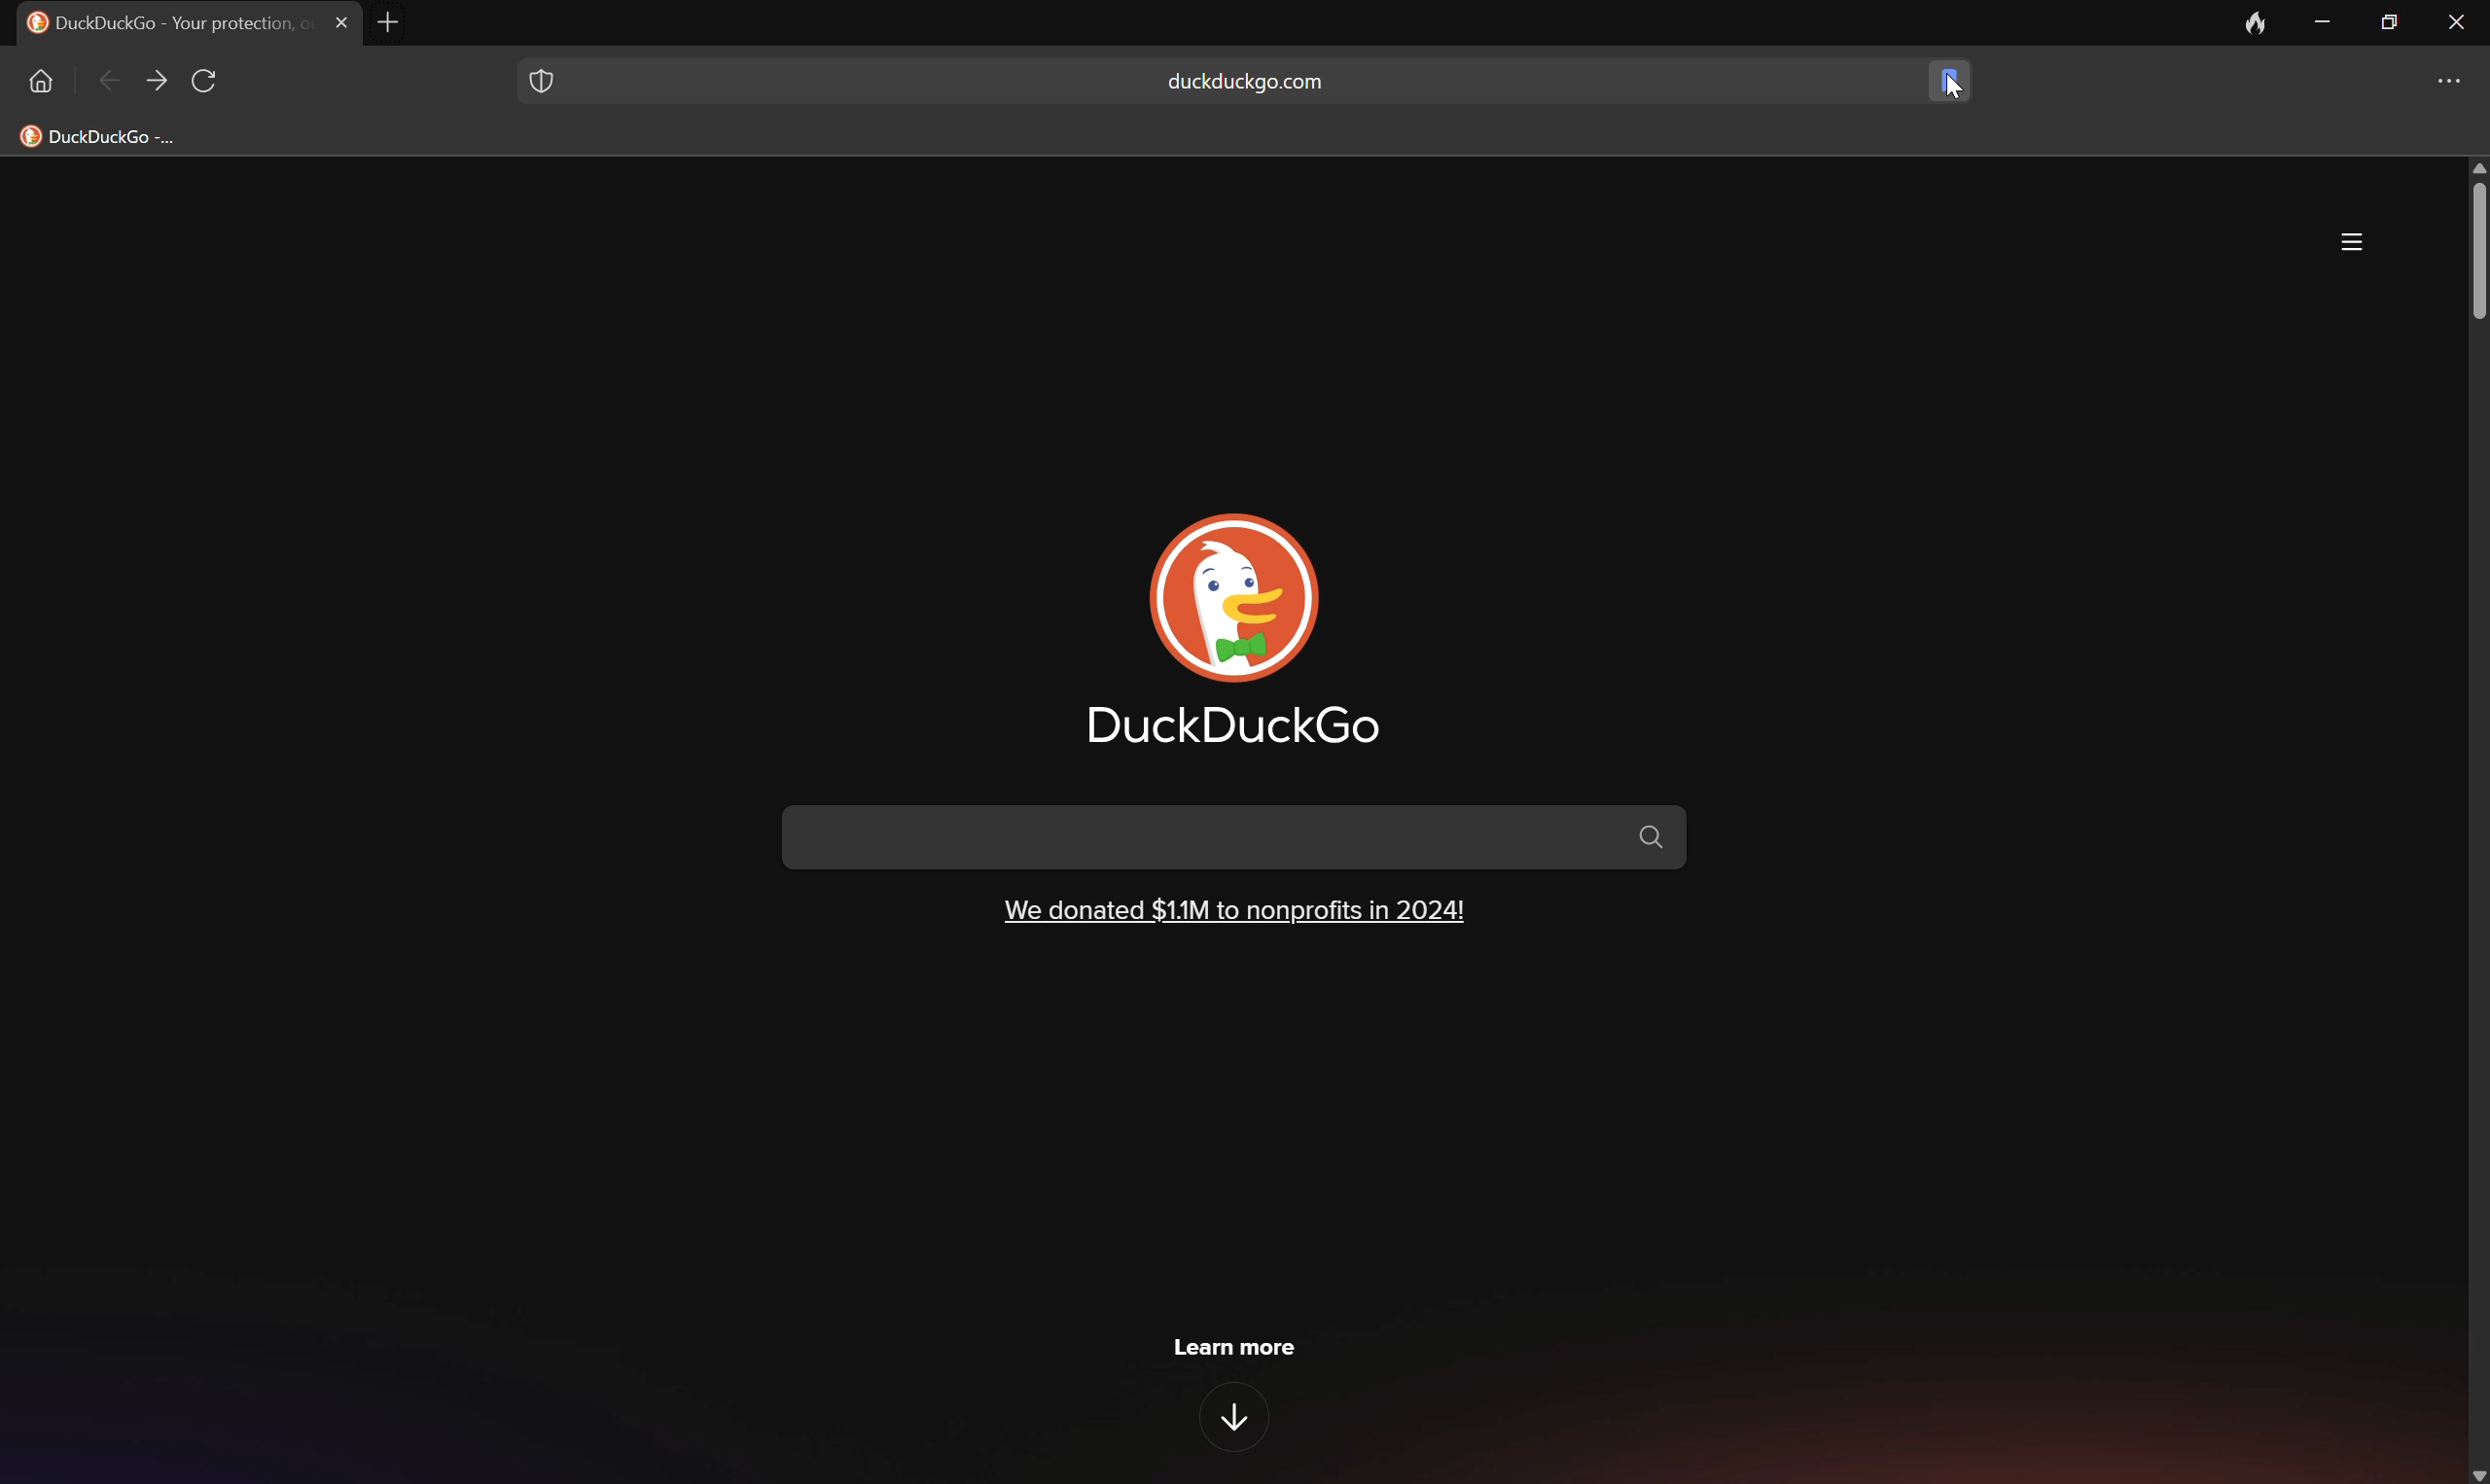 This screenshot has width=2490, height=1484. Describe the element at coordinates (2391, 18) in the screenshot. I see `Restore Down` at that location.